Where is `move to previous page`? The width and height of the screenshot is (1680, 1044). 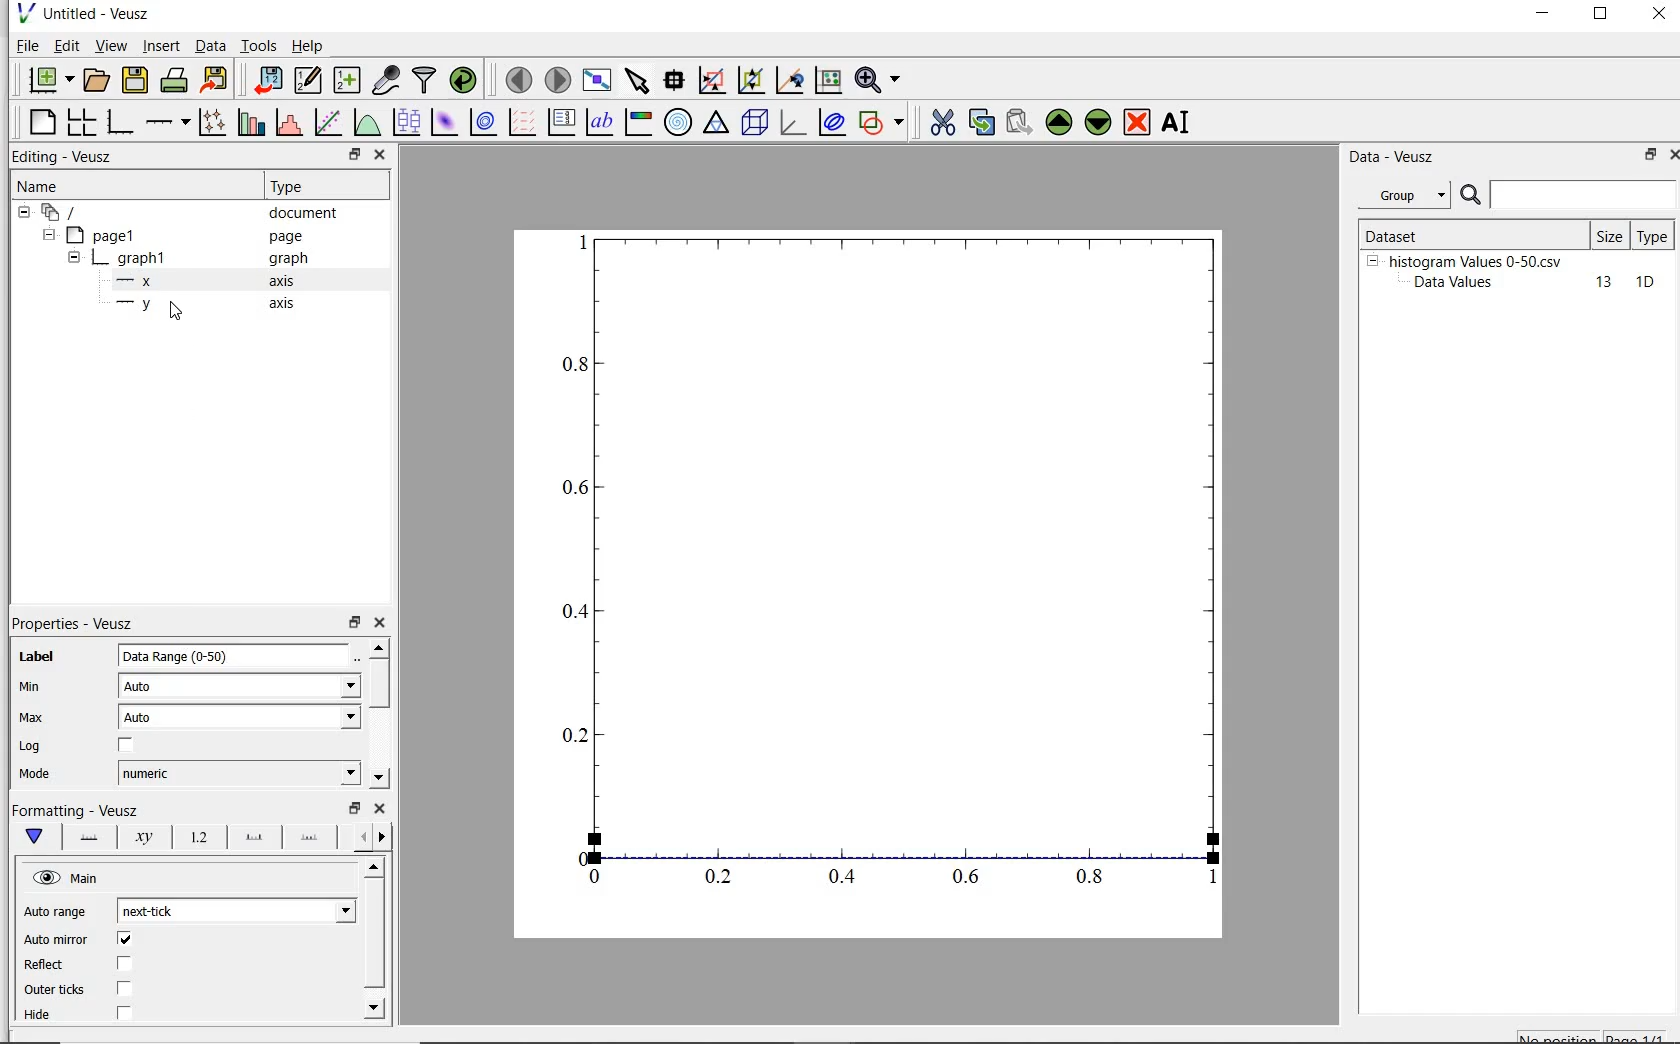
move to previous page is located at coordinates (518, 80).